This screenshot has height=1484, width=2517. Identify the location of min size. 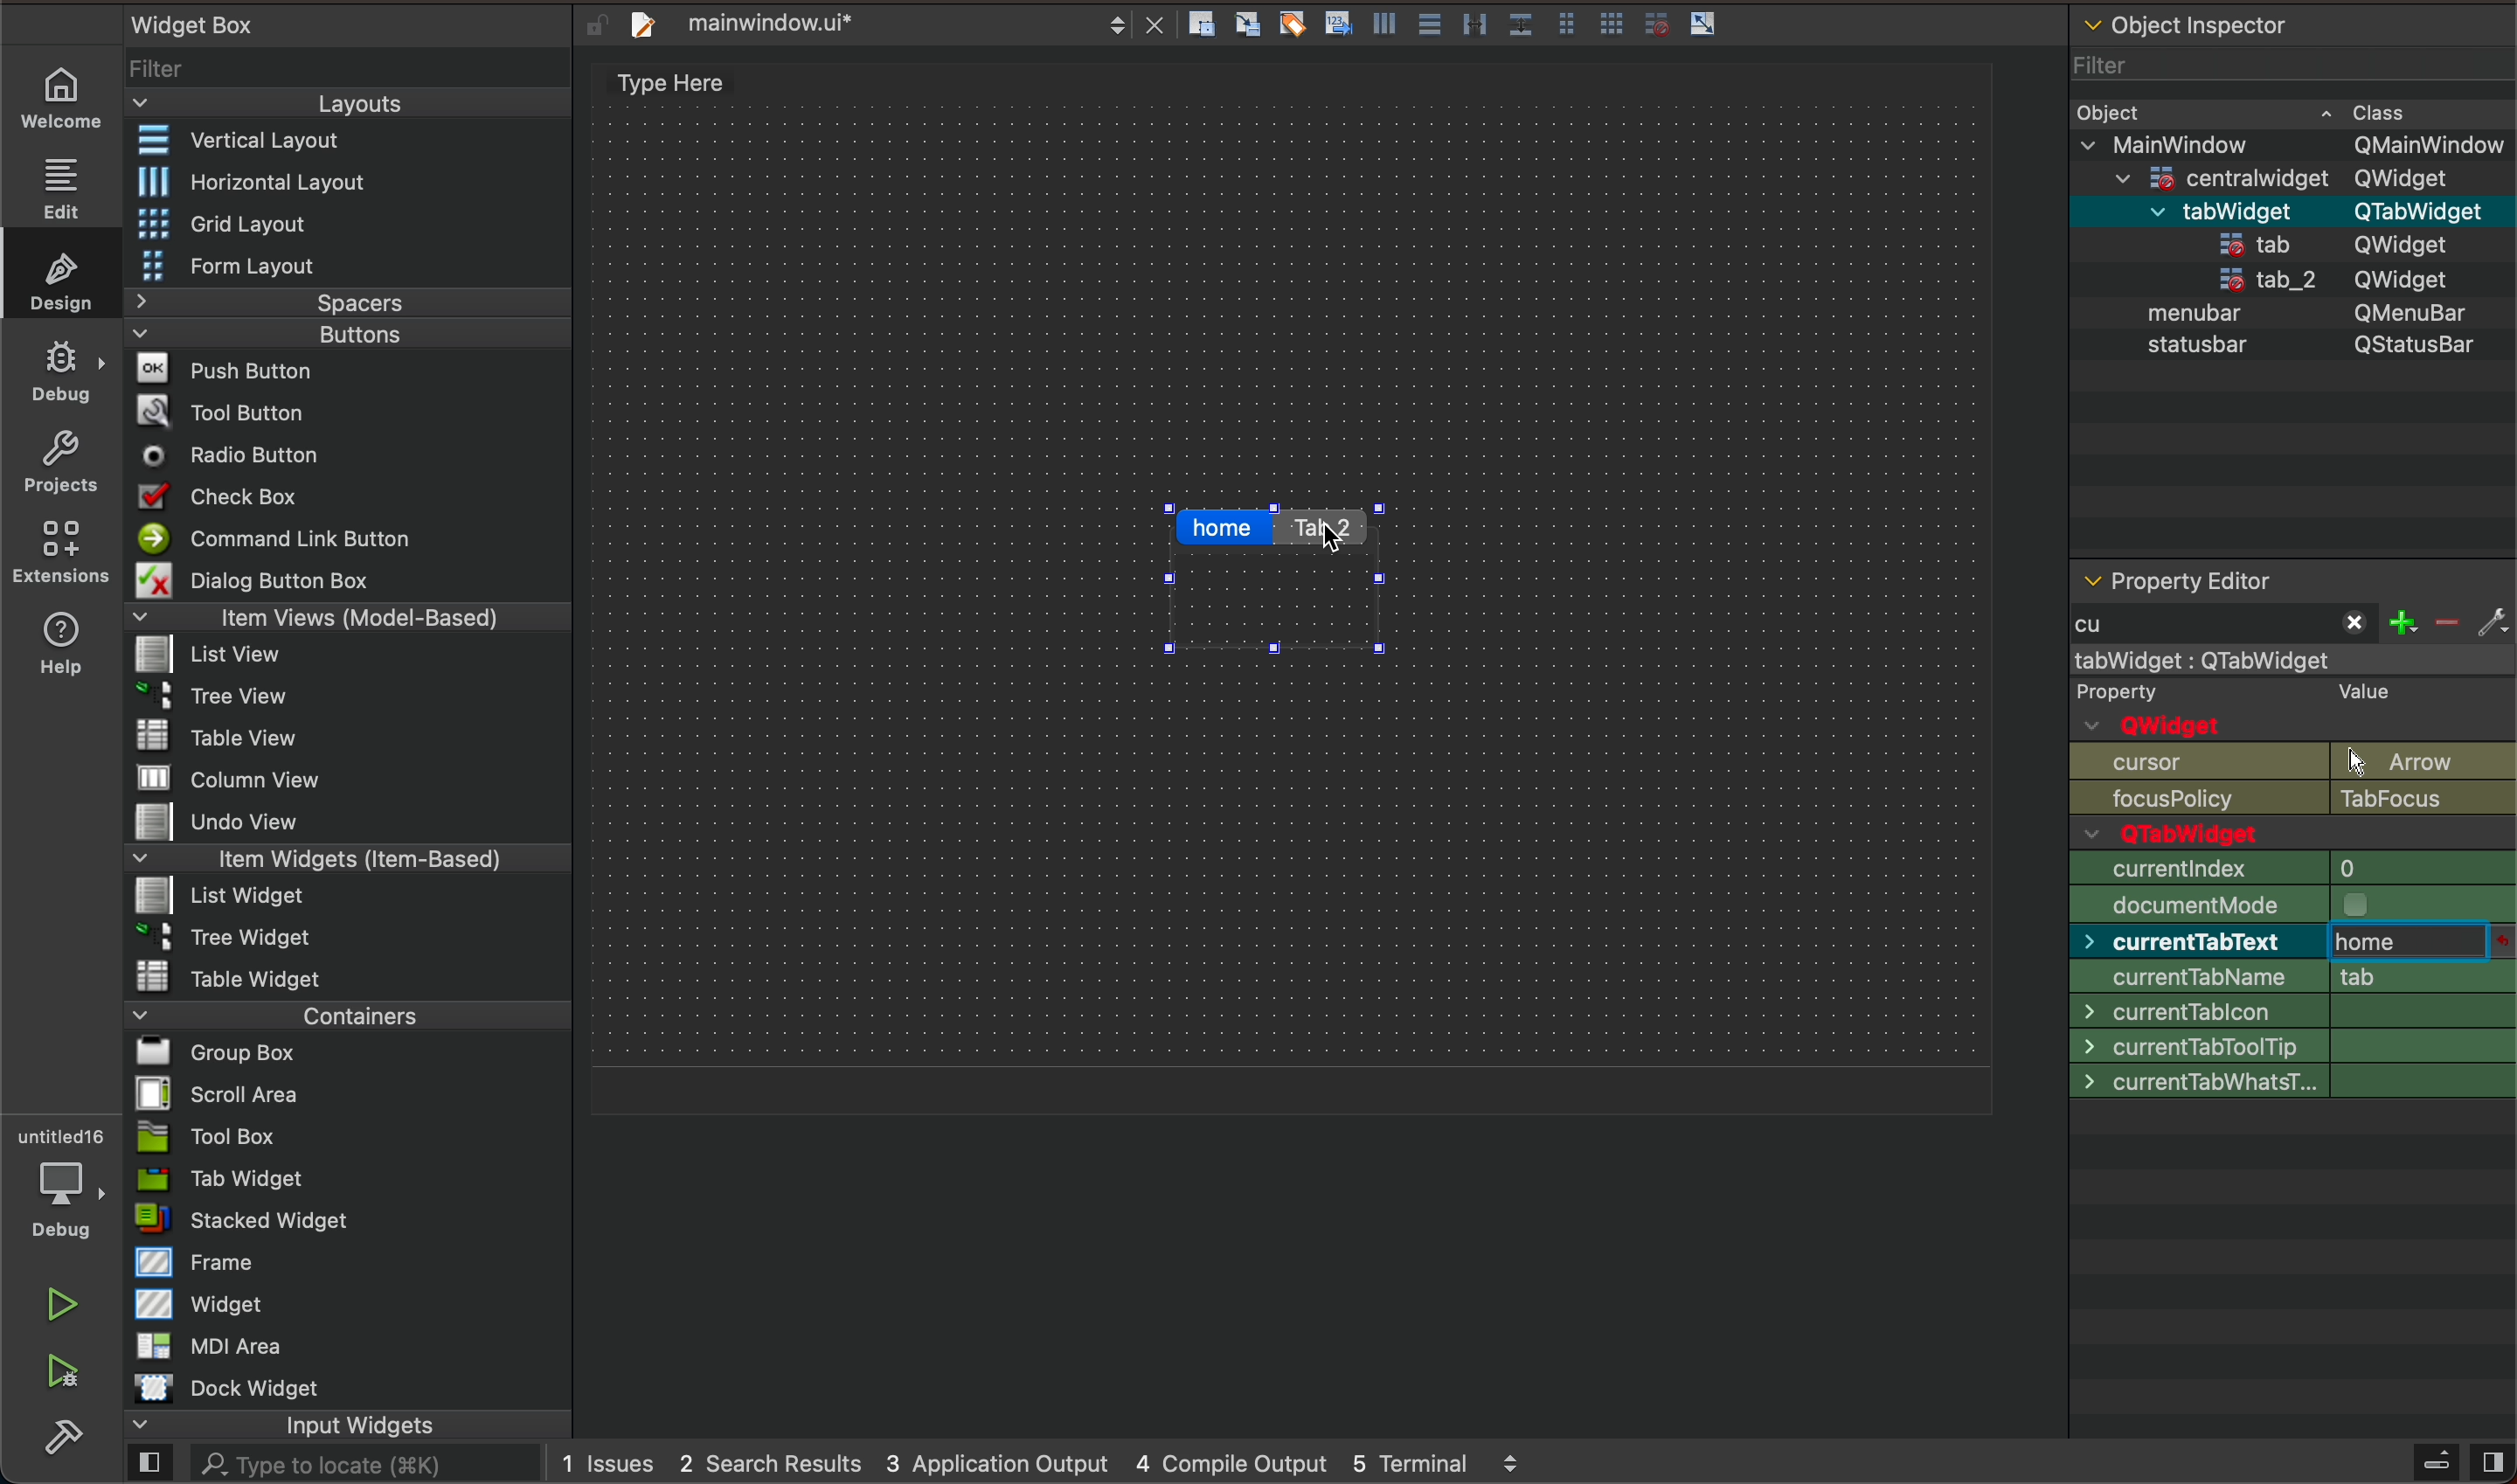
(2295, 940).